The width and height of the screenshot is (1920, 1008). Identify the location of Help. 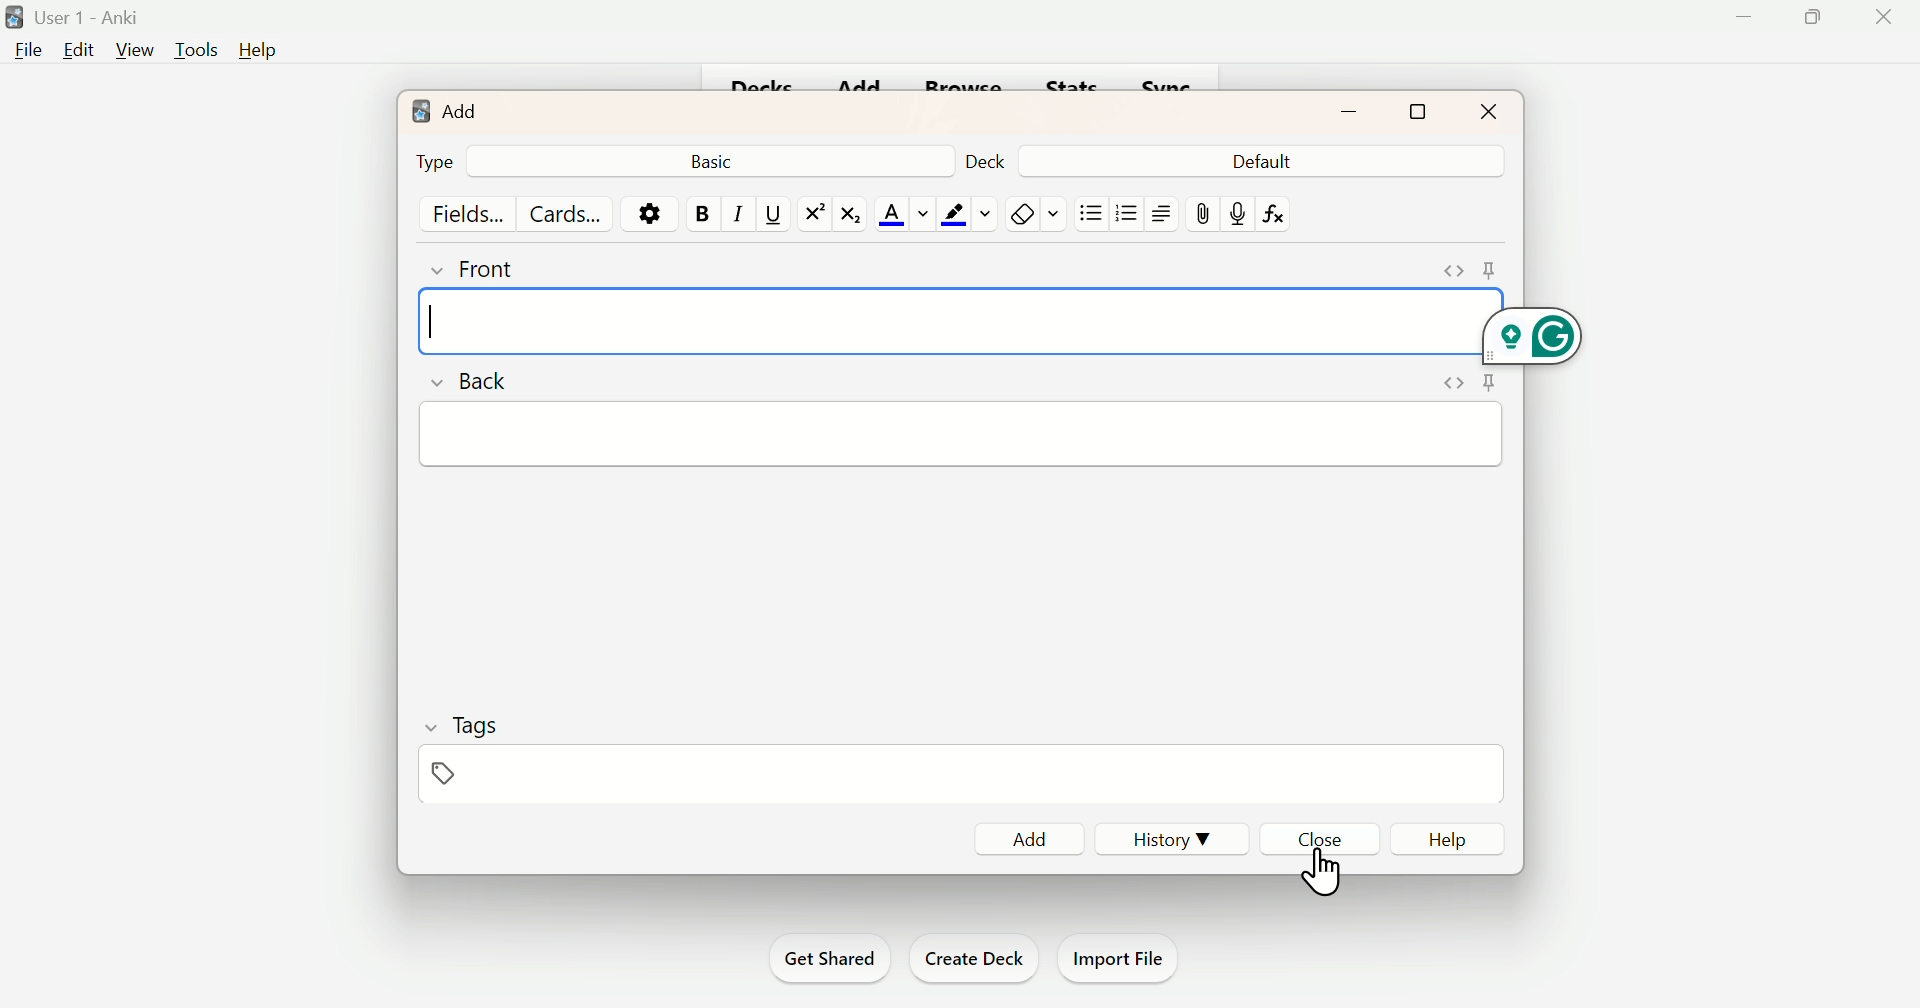
(258, 46).